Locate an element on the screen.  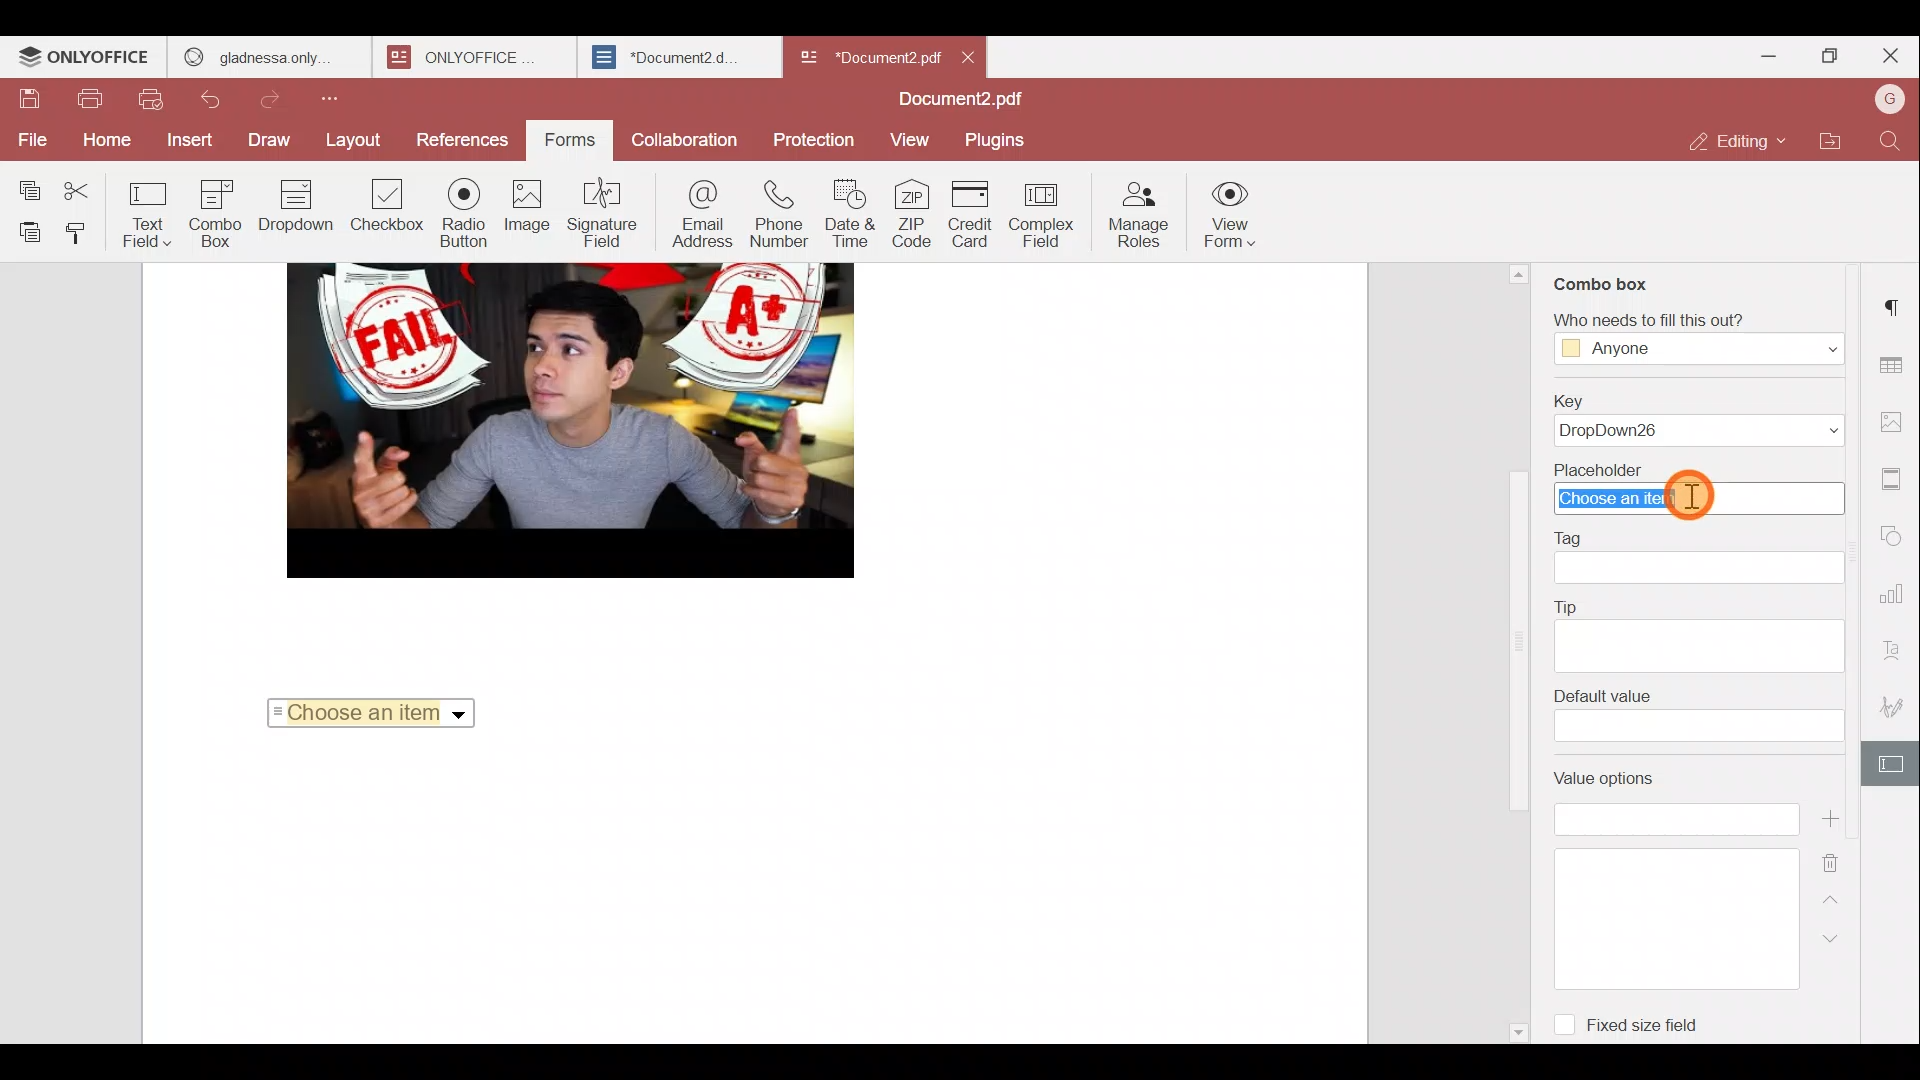
Default value is located at coordinates (1697, 715).